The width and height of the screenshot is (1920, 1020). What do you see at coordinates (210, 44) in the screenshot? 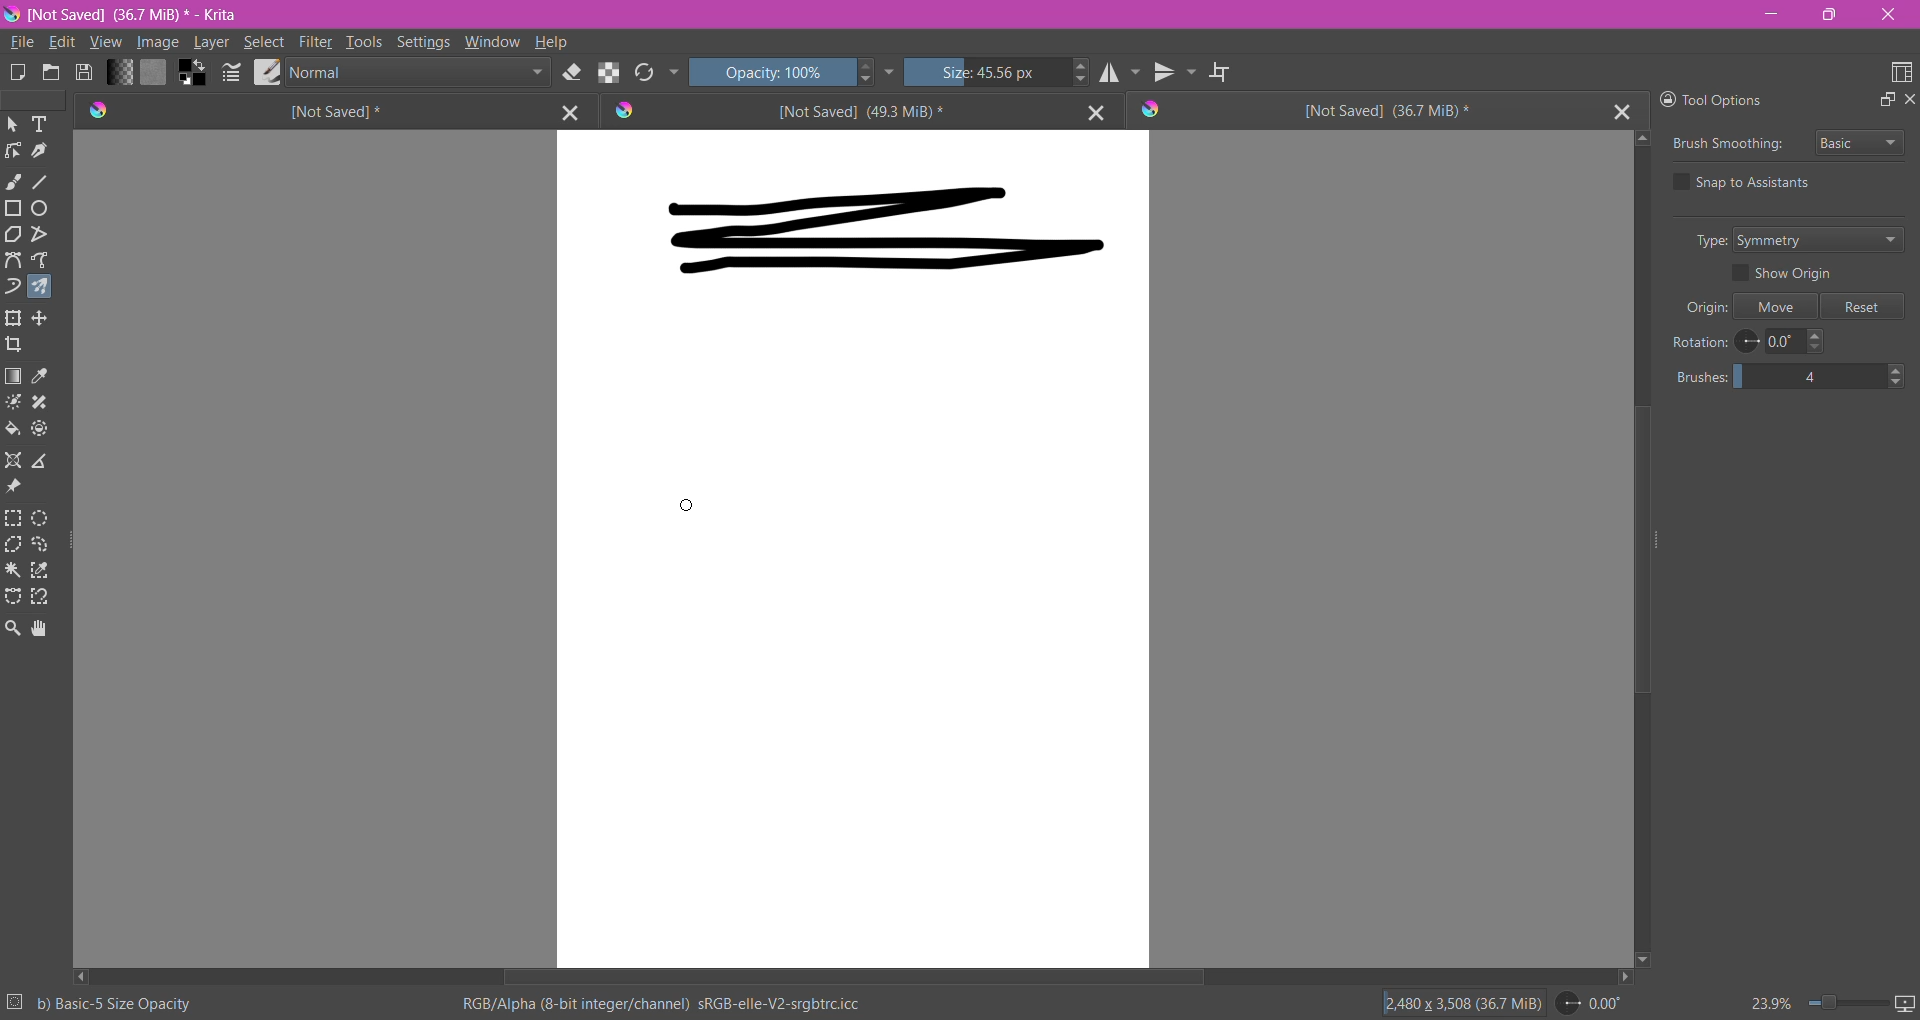
I see `Layer` at bounding box center [210, 44].